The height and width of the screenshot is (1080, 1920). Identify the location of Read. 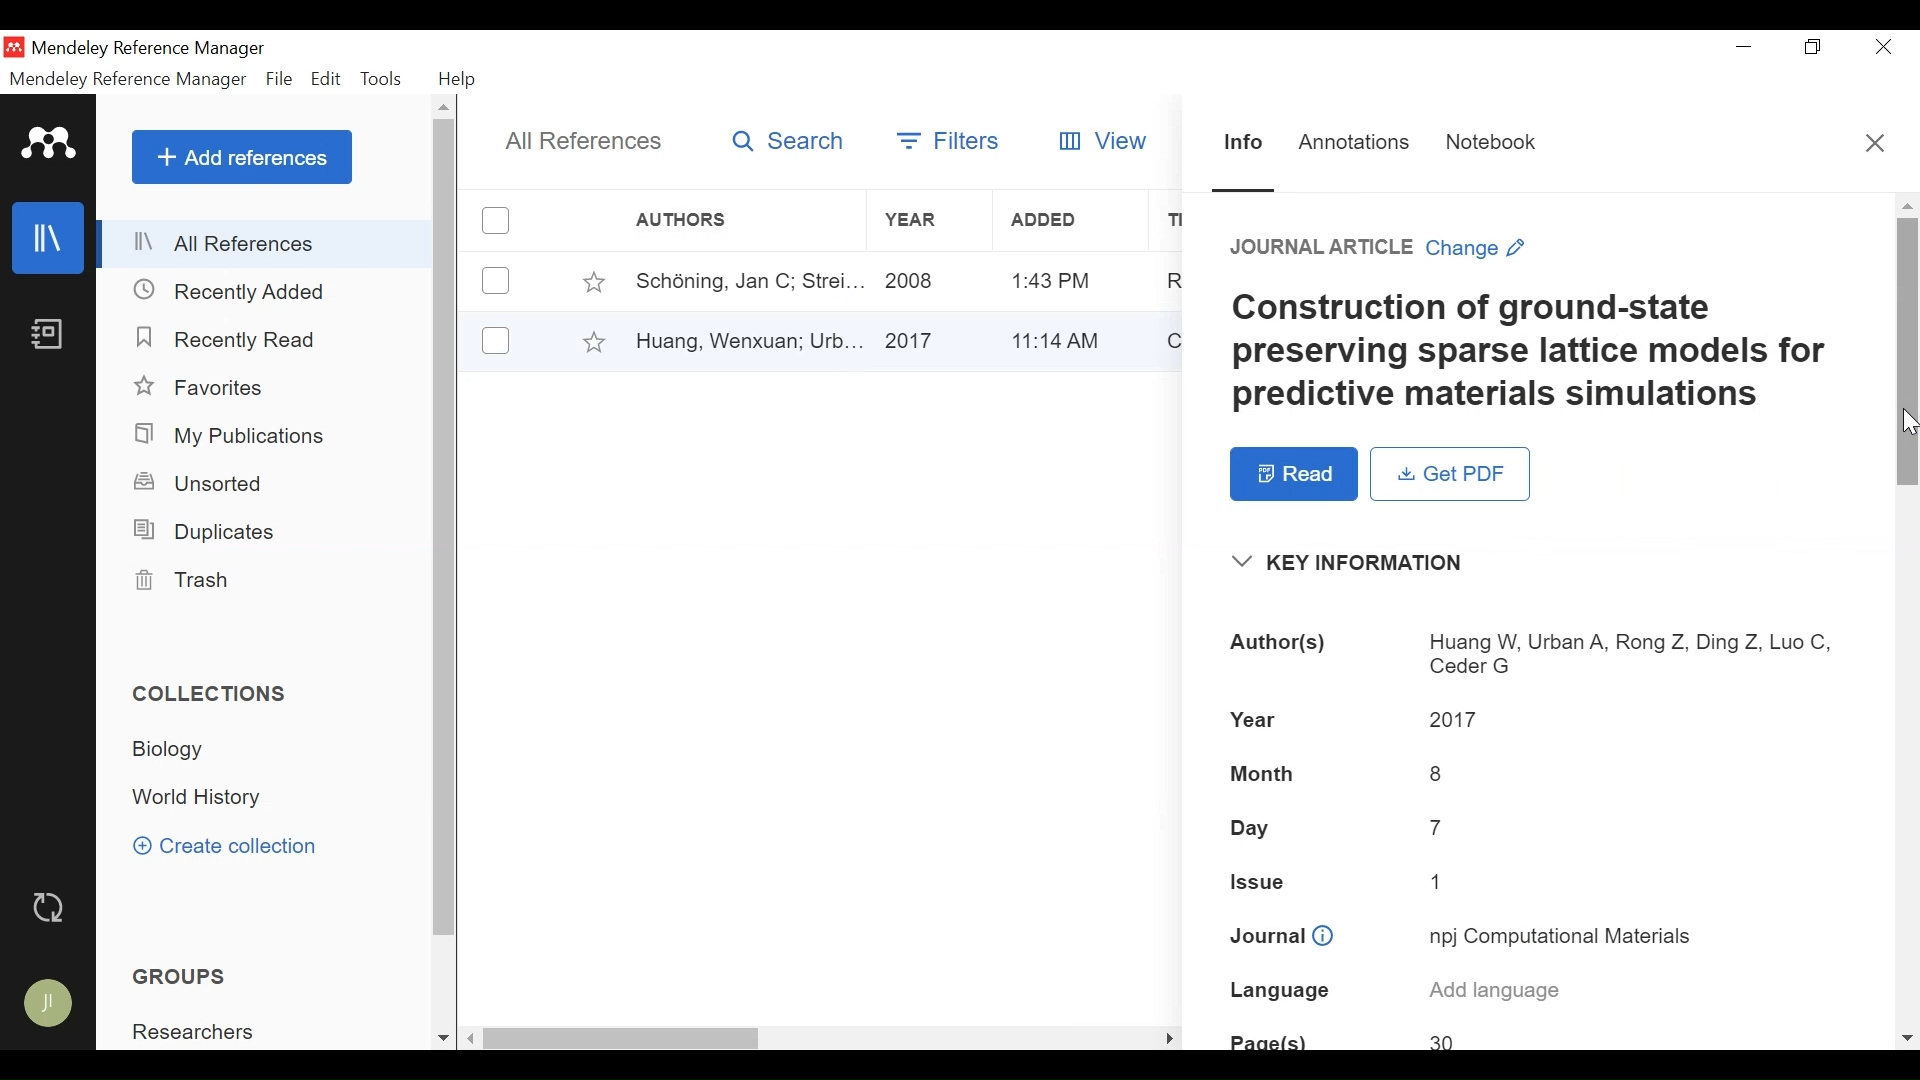
(1294, 474).